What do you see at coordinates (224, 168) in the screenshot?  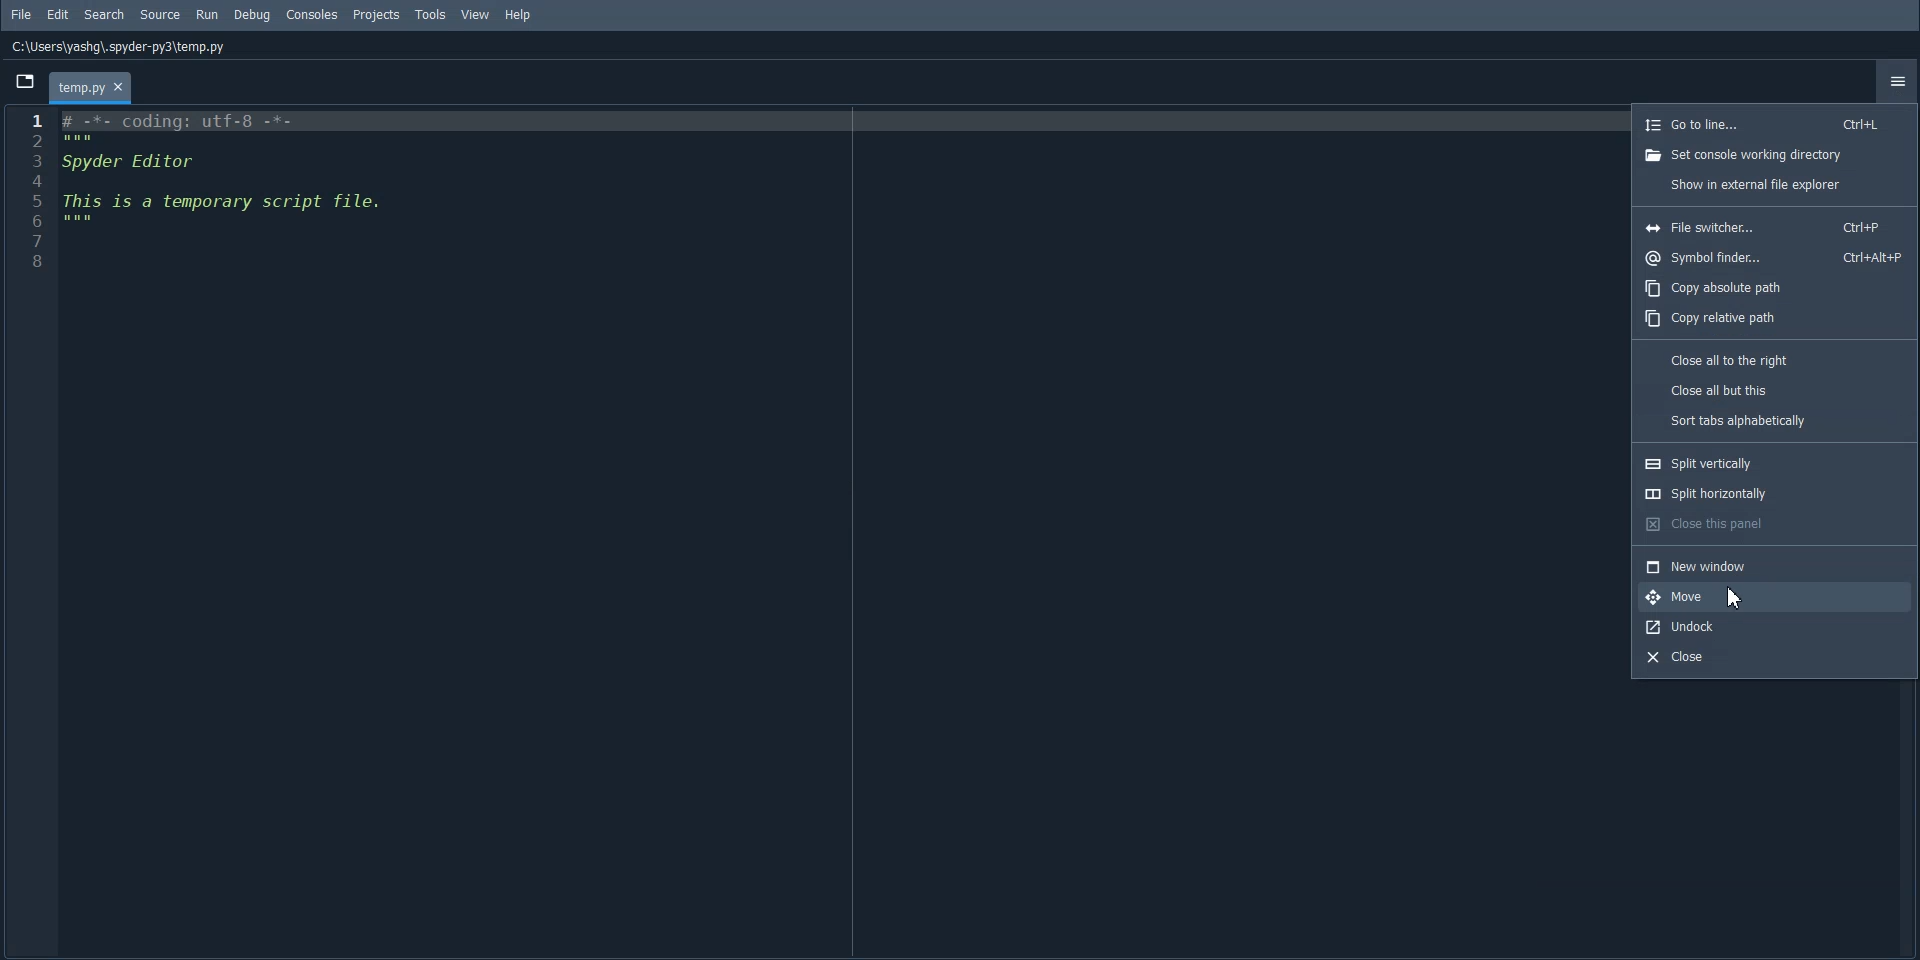 I see `# -*- coding: utf-8 -*-Spyder EditorThis is a temporary script file.` at bounding box center [224, 168].